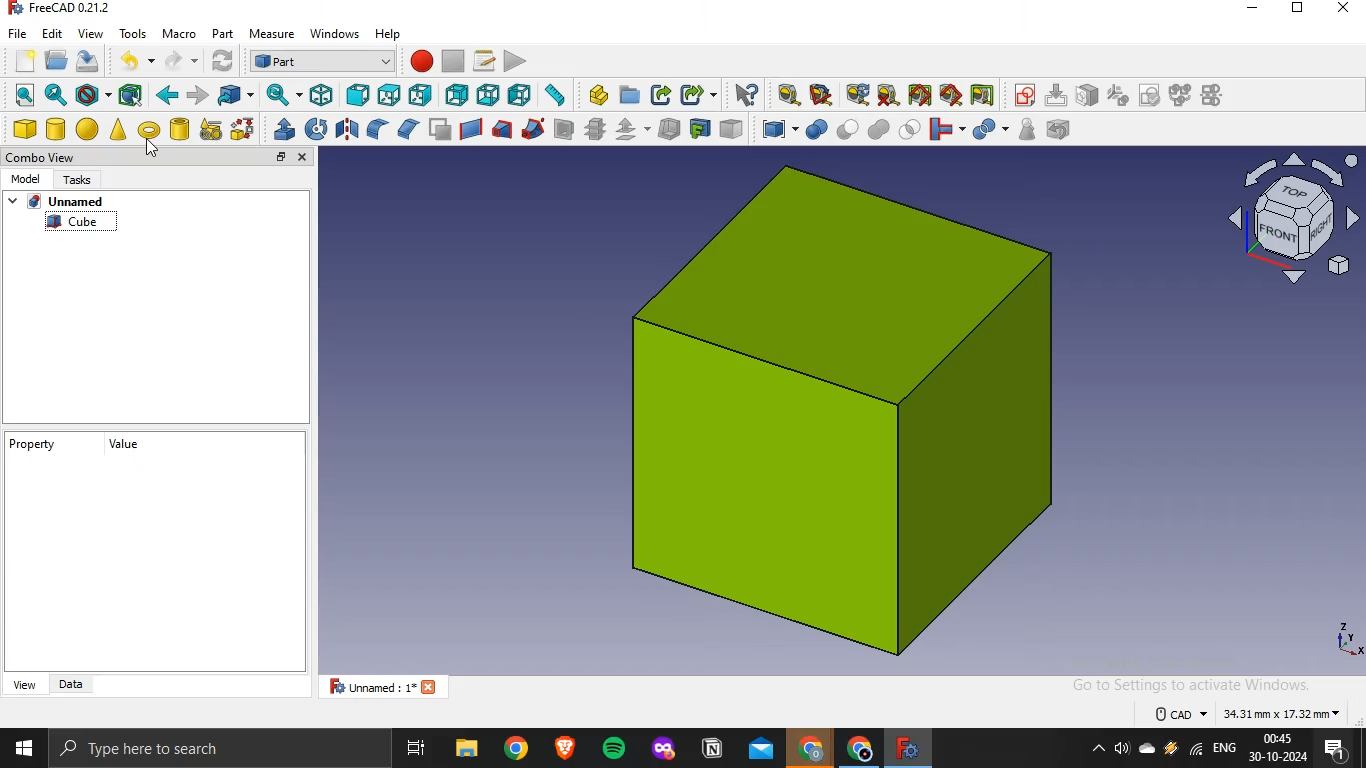 Image resolution: width=1366 pixels, height=768 pixels. I want to click on toggle all, so click(919, 95).